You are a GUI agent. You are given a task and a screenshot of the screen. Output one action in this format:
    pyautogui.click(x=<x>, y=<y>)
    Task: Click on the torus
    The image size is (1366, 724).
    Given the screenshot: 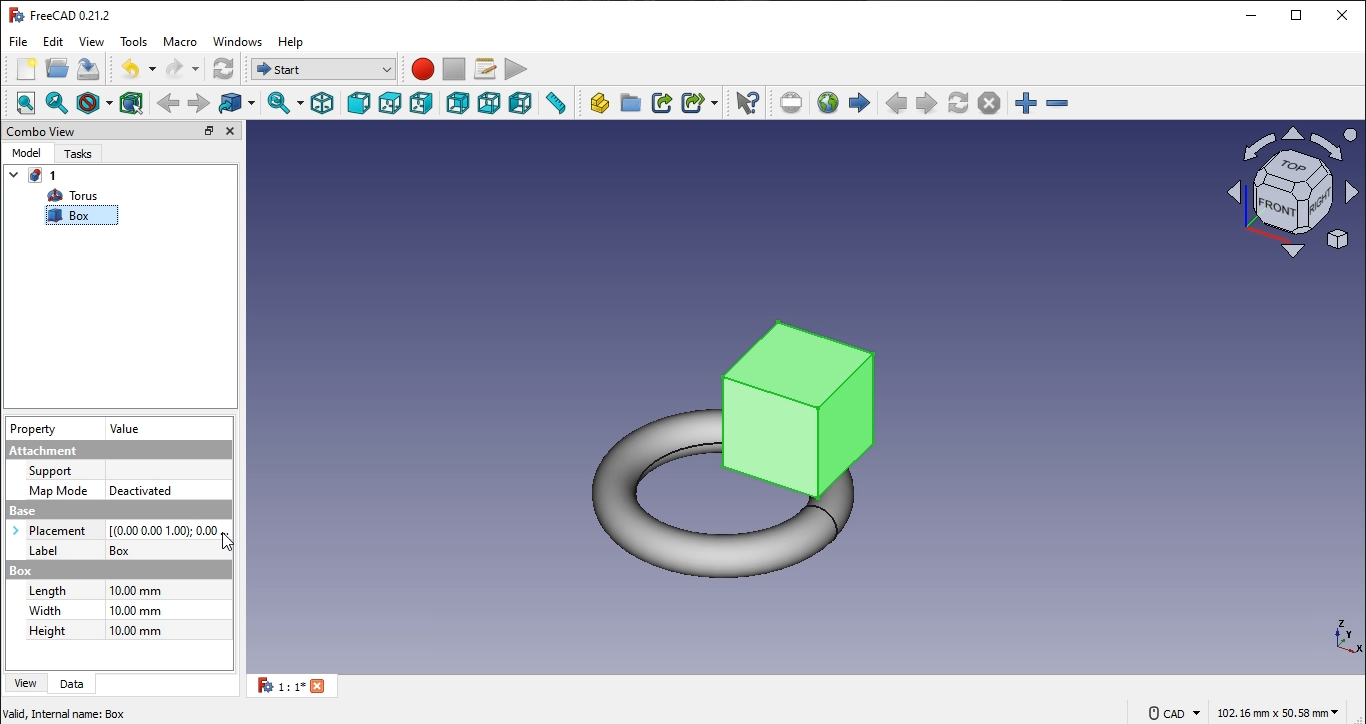 What is the action you would take?
    pyautogui.click(x=75, y=196)
    